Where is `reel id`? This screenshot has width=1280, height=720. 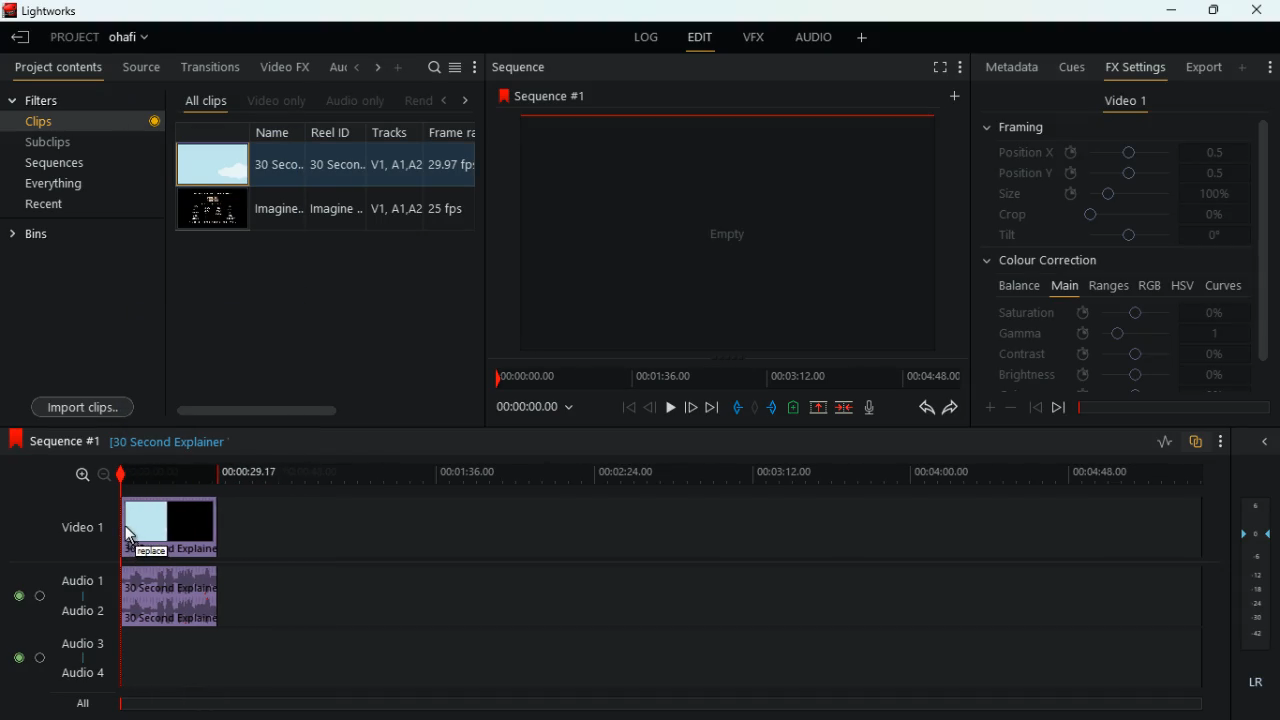
reel id is located at coordinates (334, 179).